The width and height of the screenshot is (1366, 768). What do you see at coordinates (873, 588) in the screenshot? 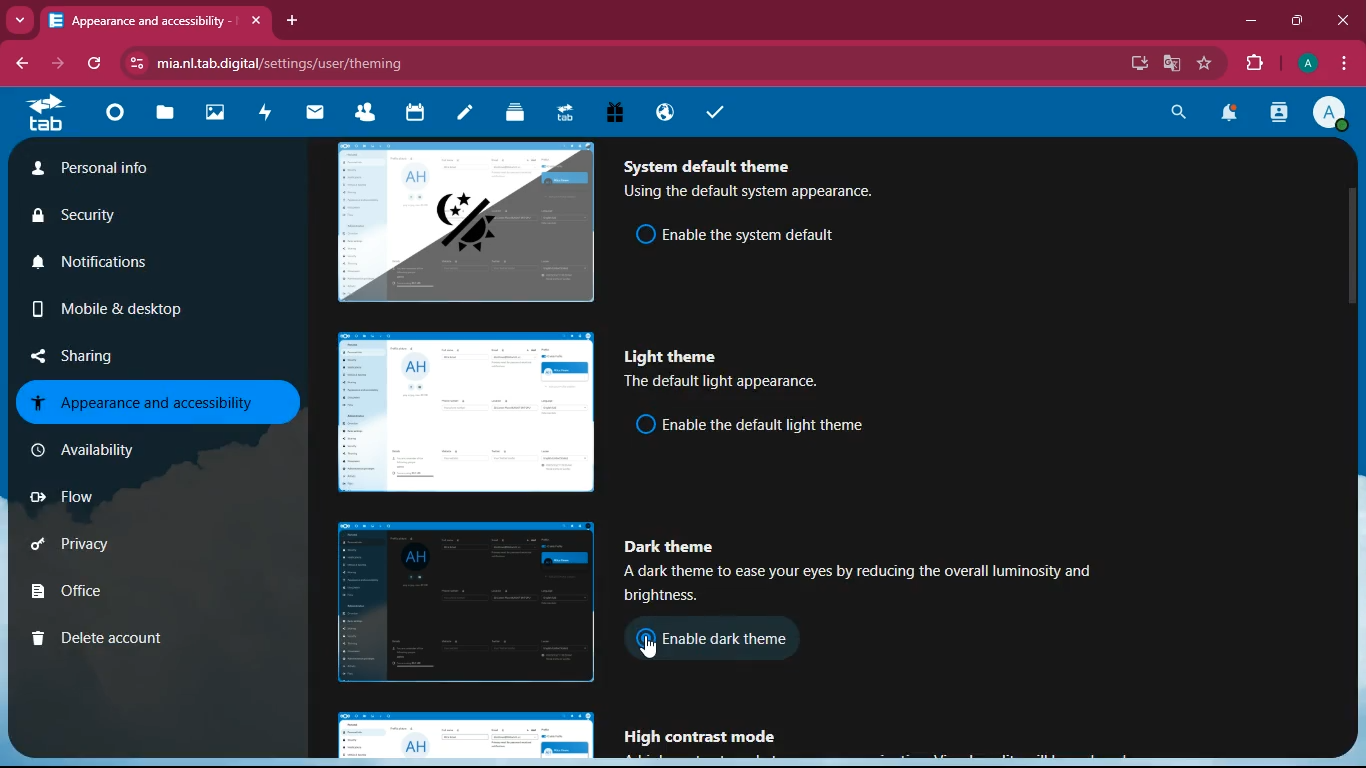
I see `description` at bounding box center [873, 588].